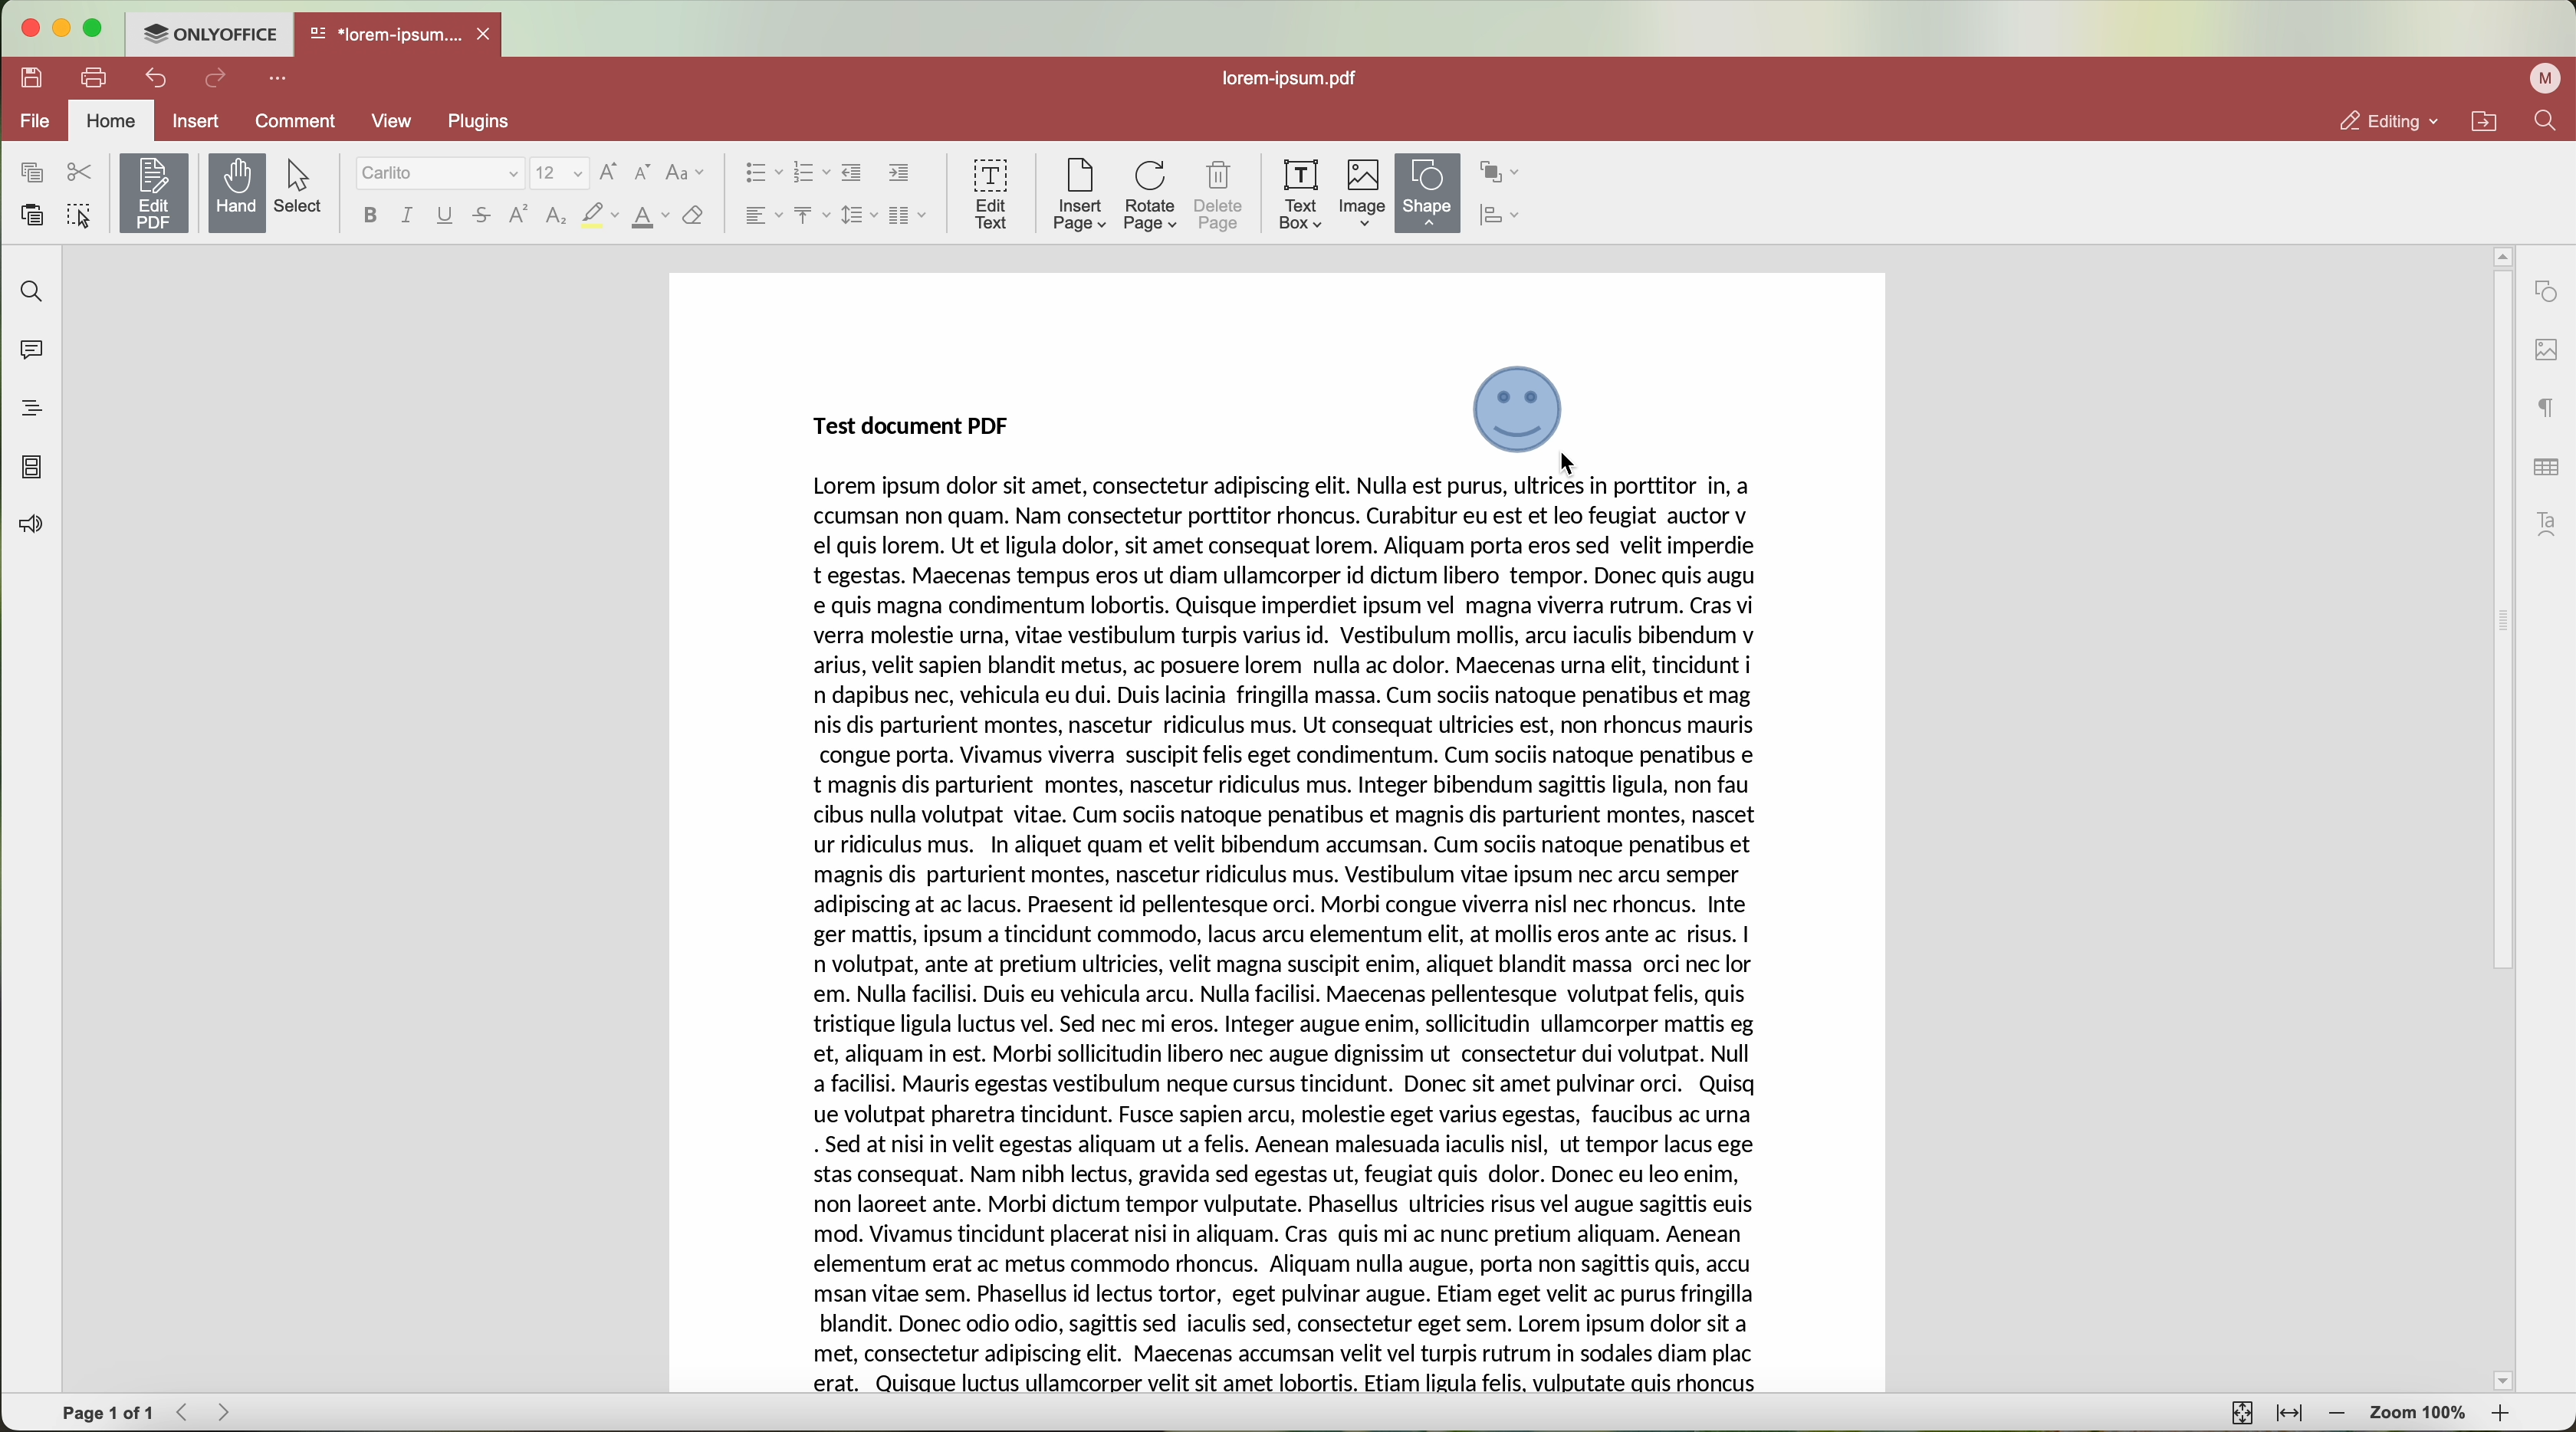 The width and height of the screenshot is (2576, 1432). Describe the element at coordinates (2544, 464) in the screenshot. I see `table settings` at that location.